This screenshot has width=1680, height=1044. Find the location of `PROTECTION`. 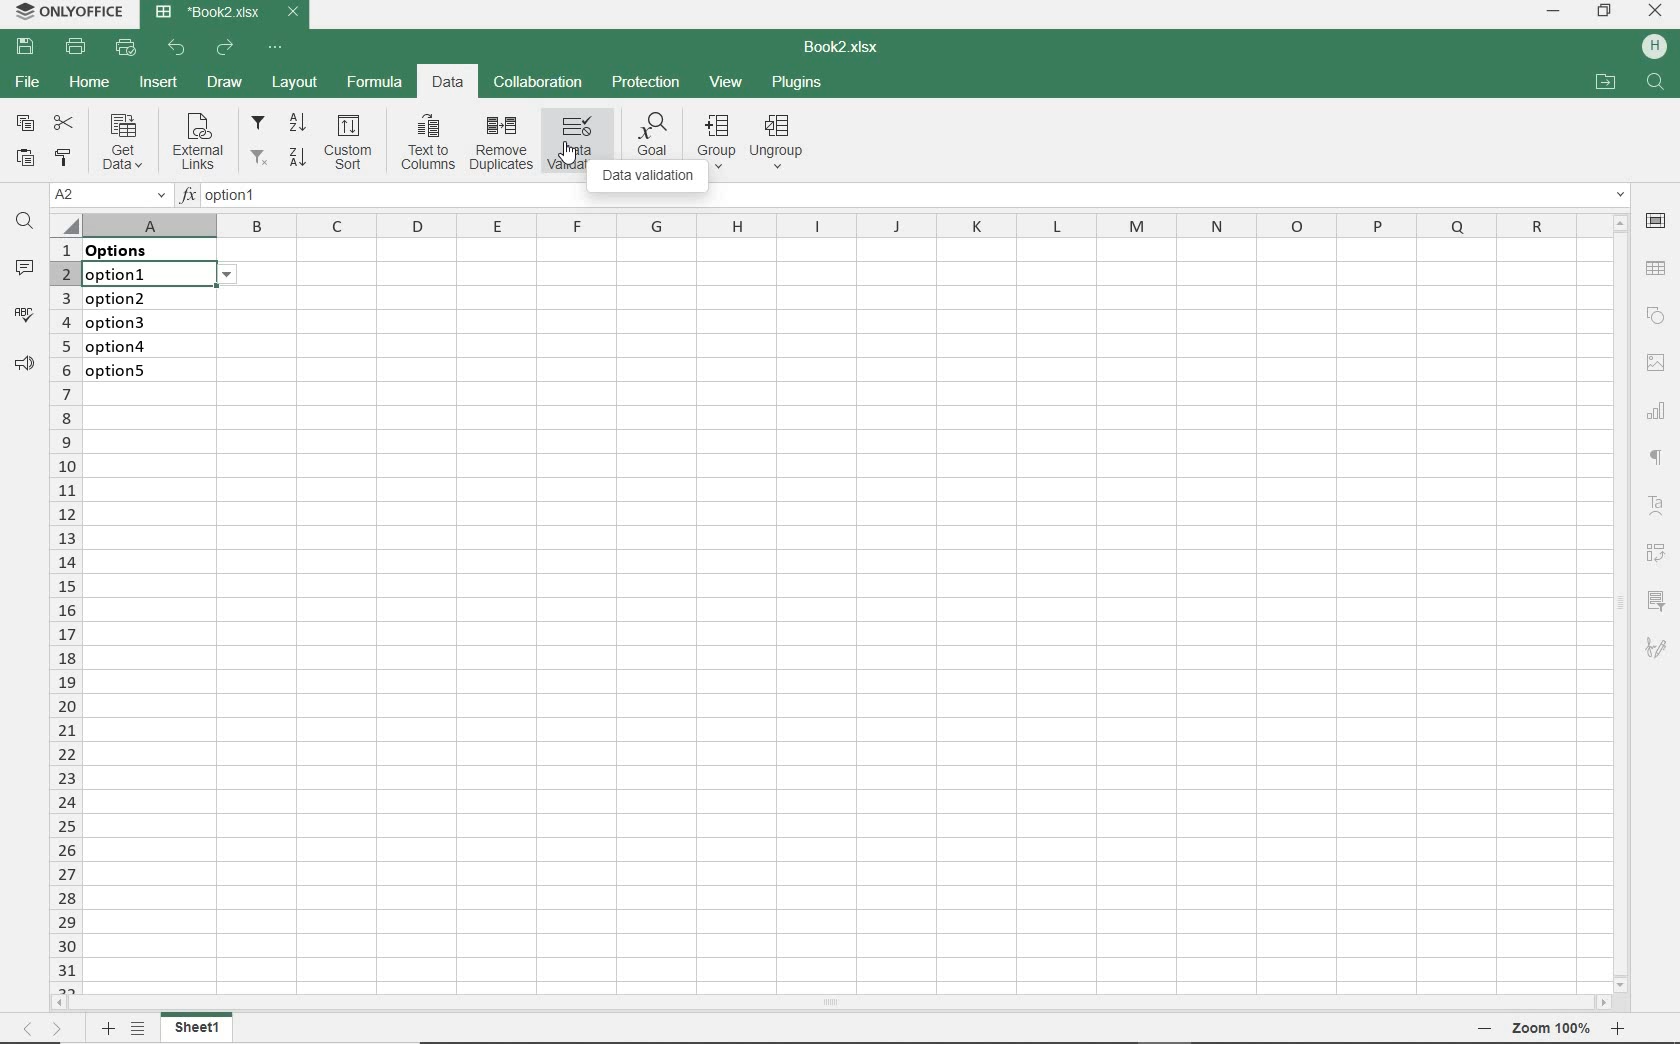

PROTECTION is located at coordinates (646, 83).